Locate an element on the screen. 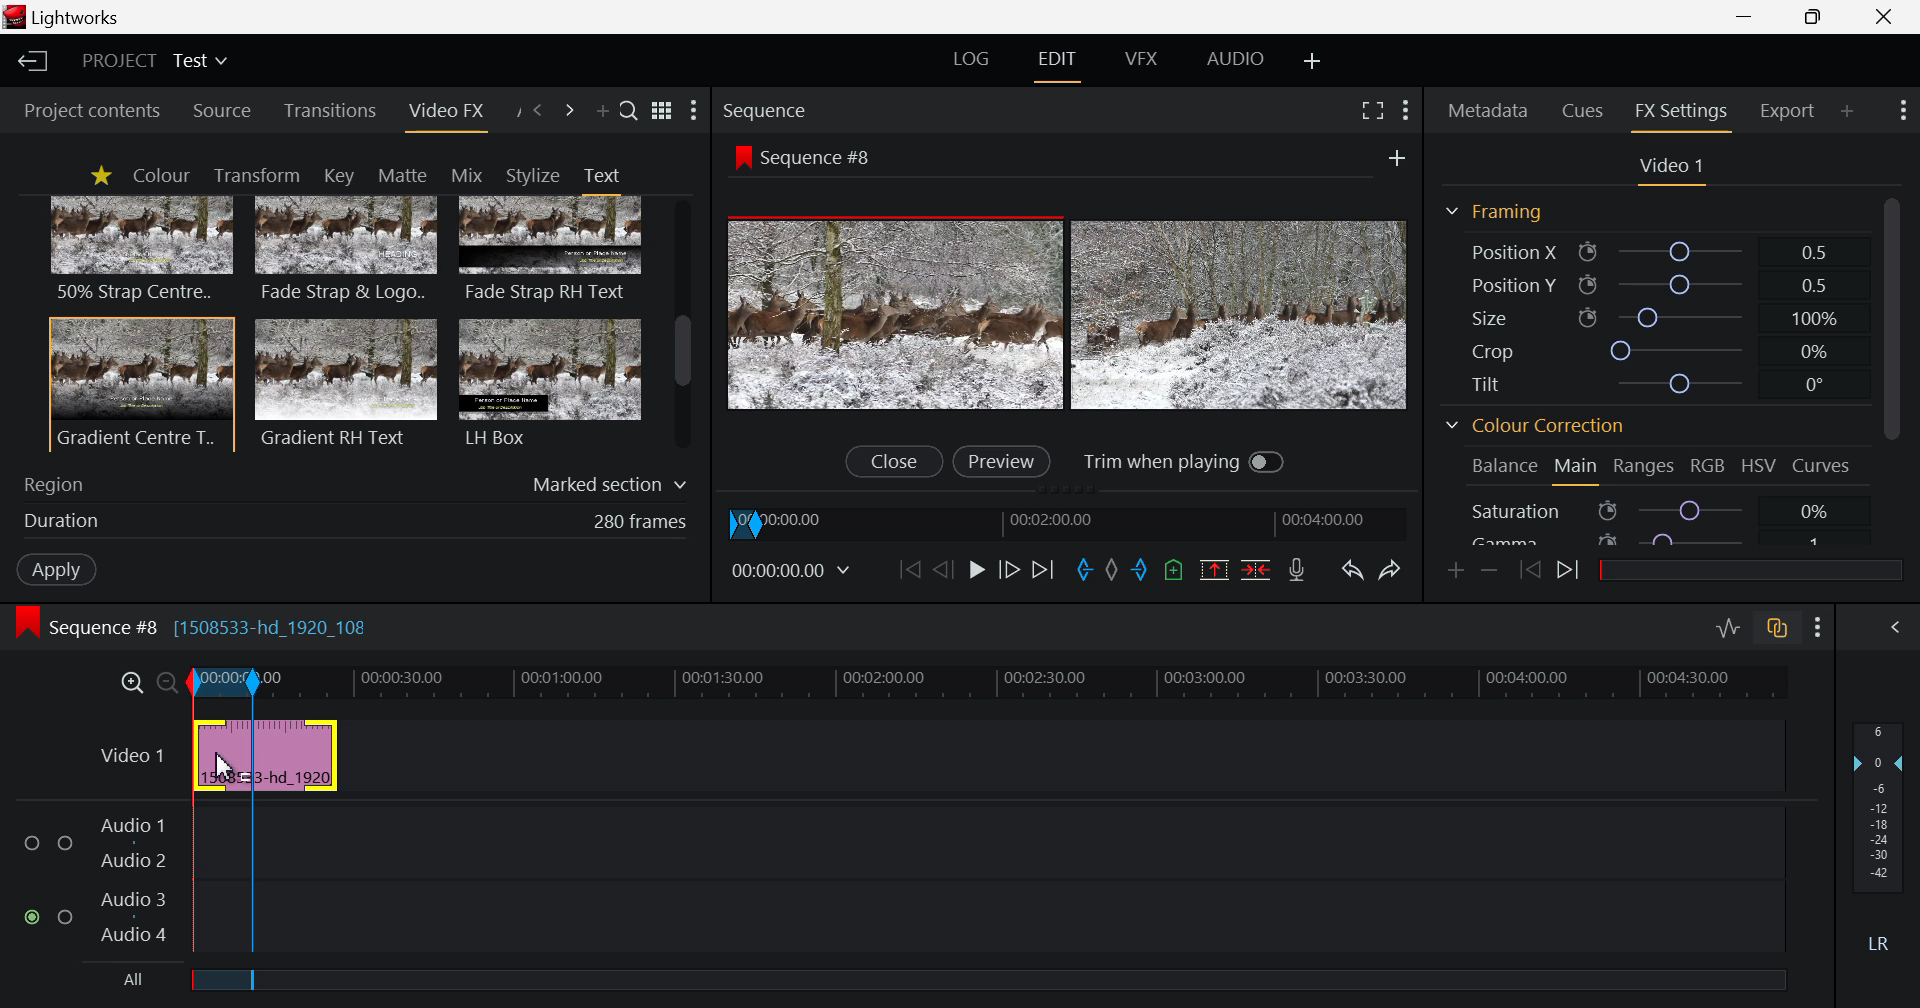 The width and height of the screenshot is (1920, 1008). Main Tab Open is located at coordinates (1577, 469).